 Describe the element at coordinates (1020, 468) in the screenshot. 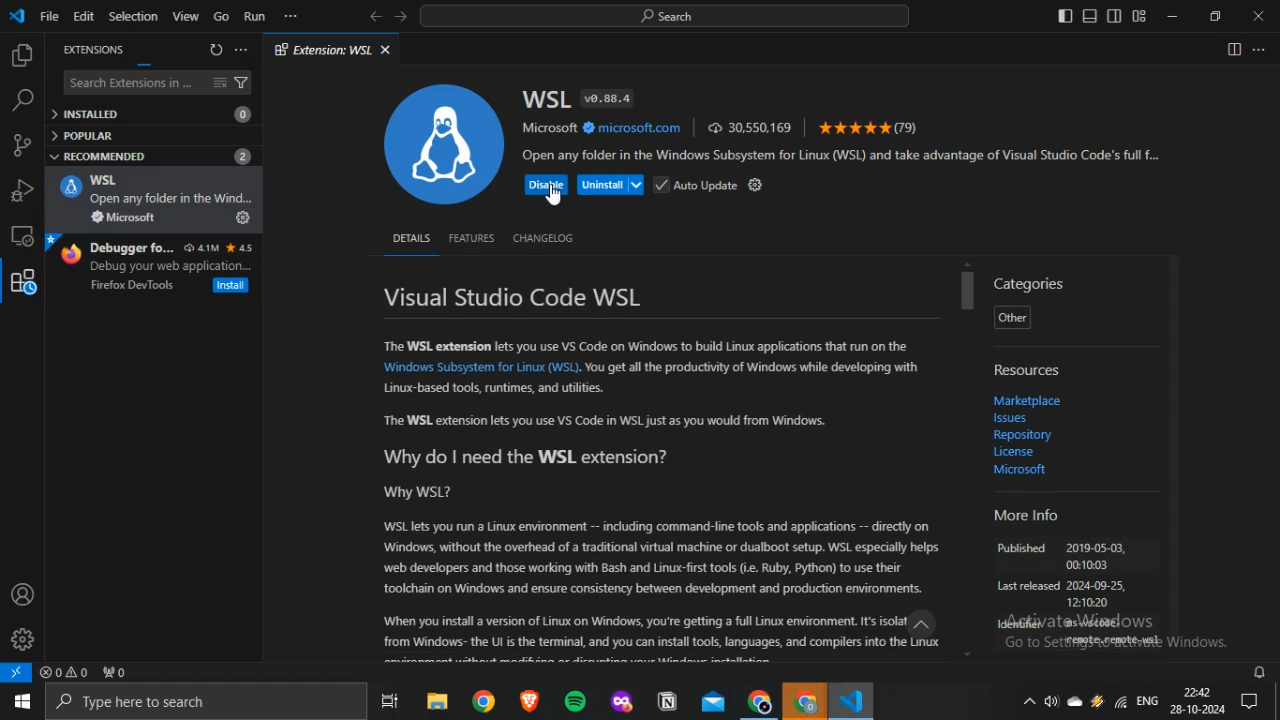

I see `Microsoft` at that location.